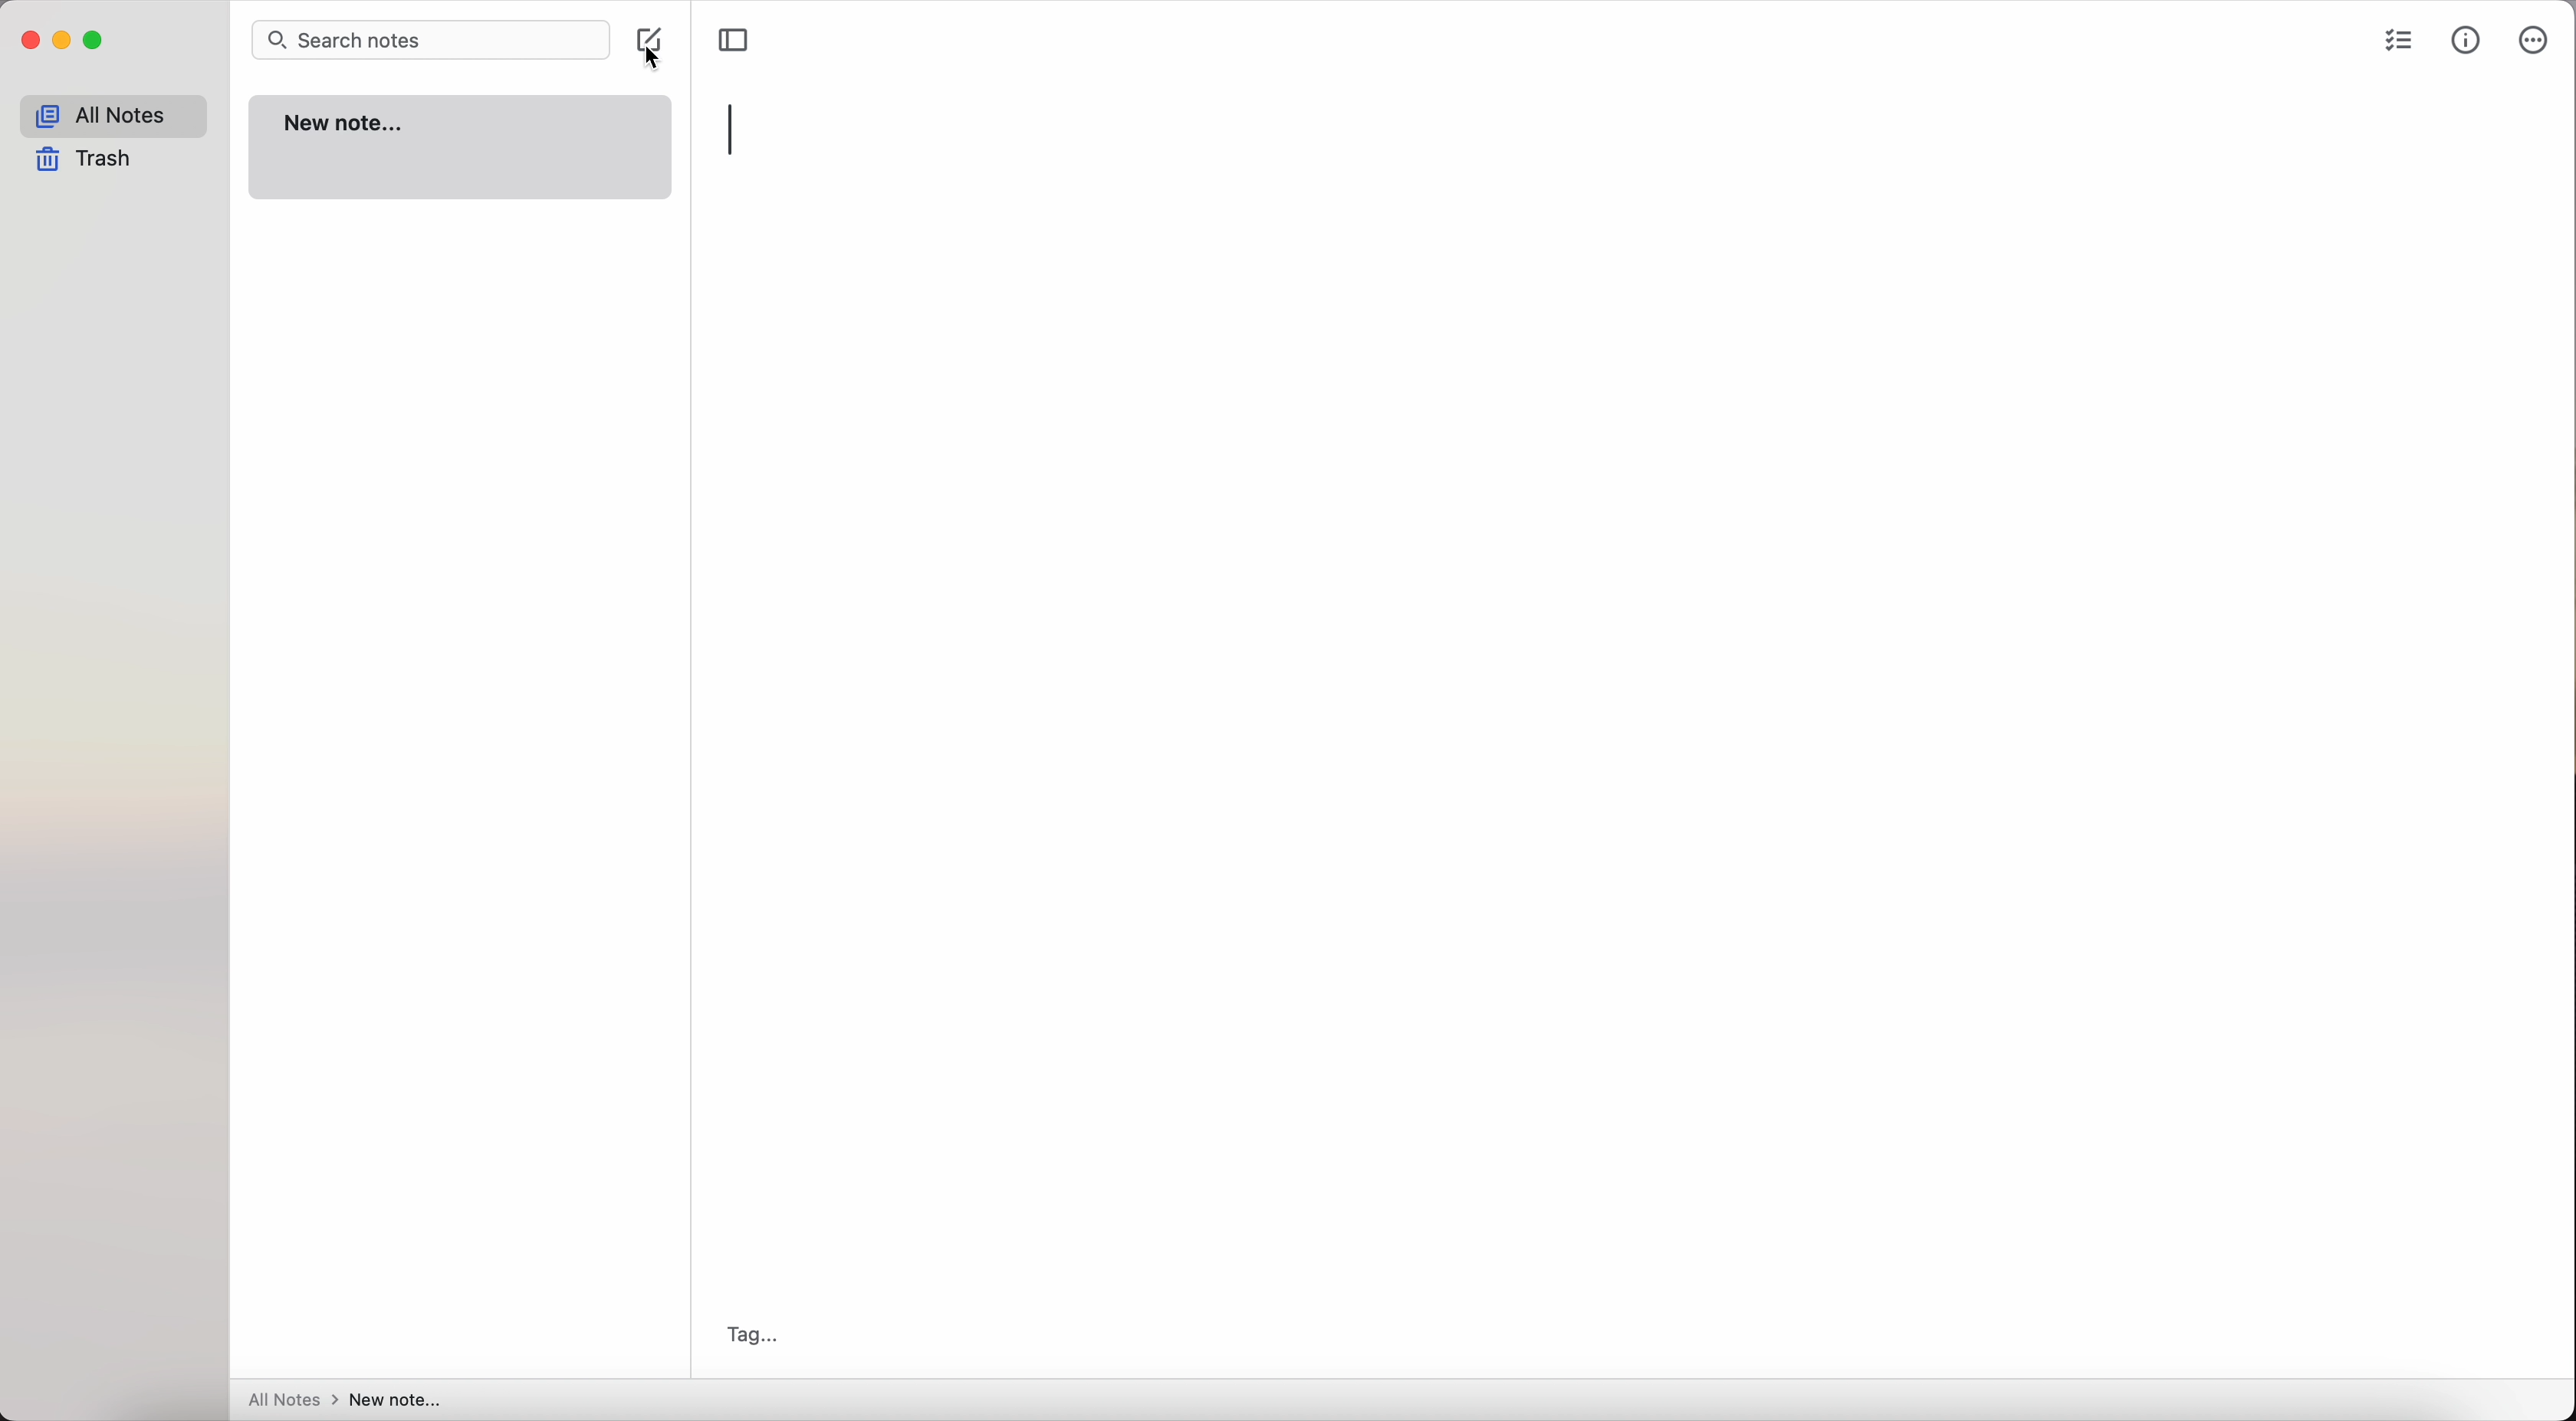 The width and height of the screenshot is (2576, 1421). What do you see at coordinates (750, 1333) in the screenshot?
I see `tag` at bounding box center [750, 1333].